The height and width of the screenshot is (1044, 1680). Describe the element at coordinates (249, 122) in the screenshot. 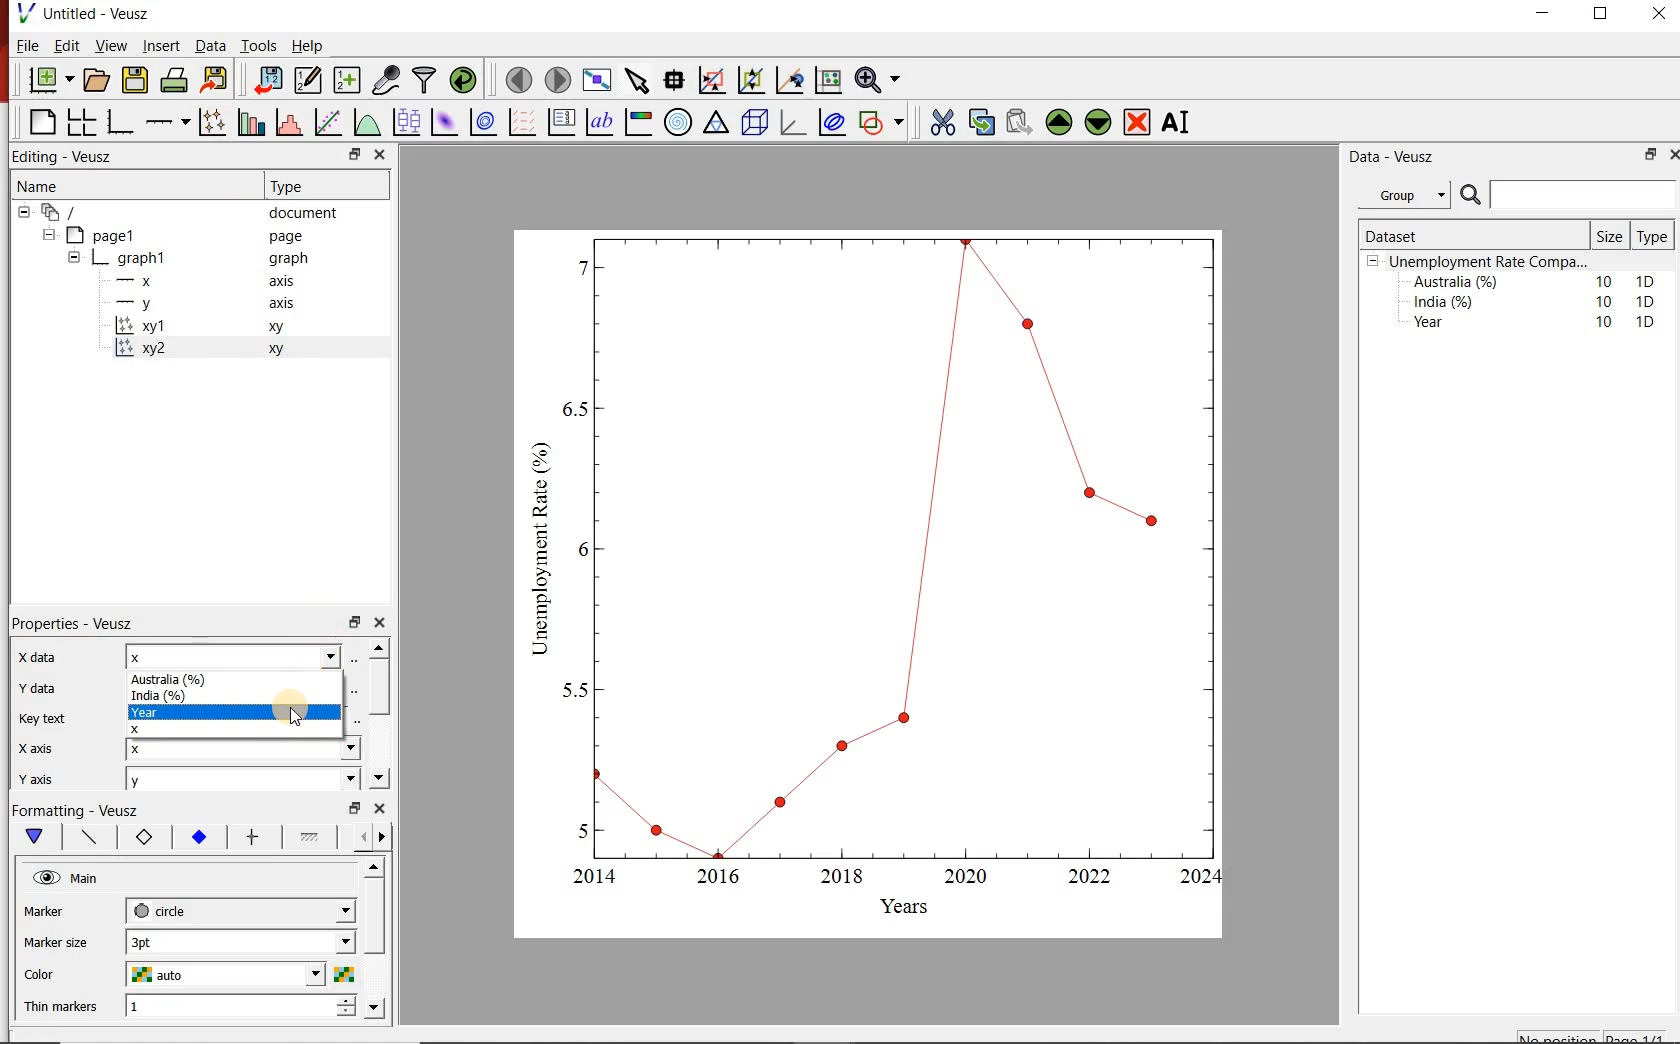

I see `bar graphs` at that location.